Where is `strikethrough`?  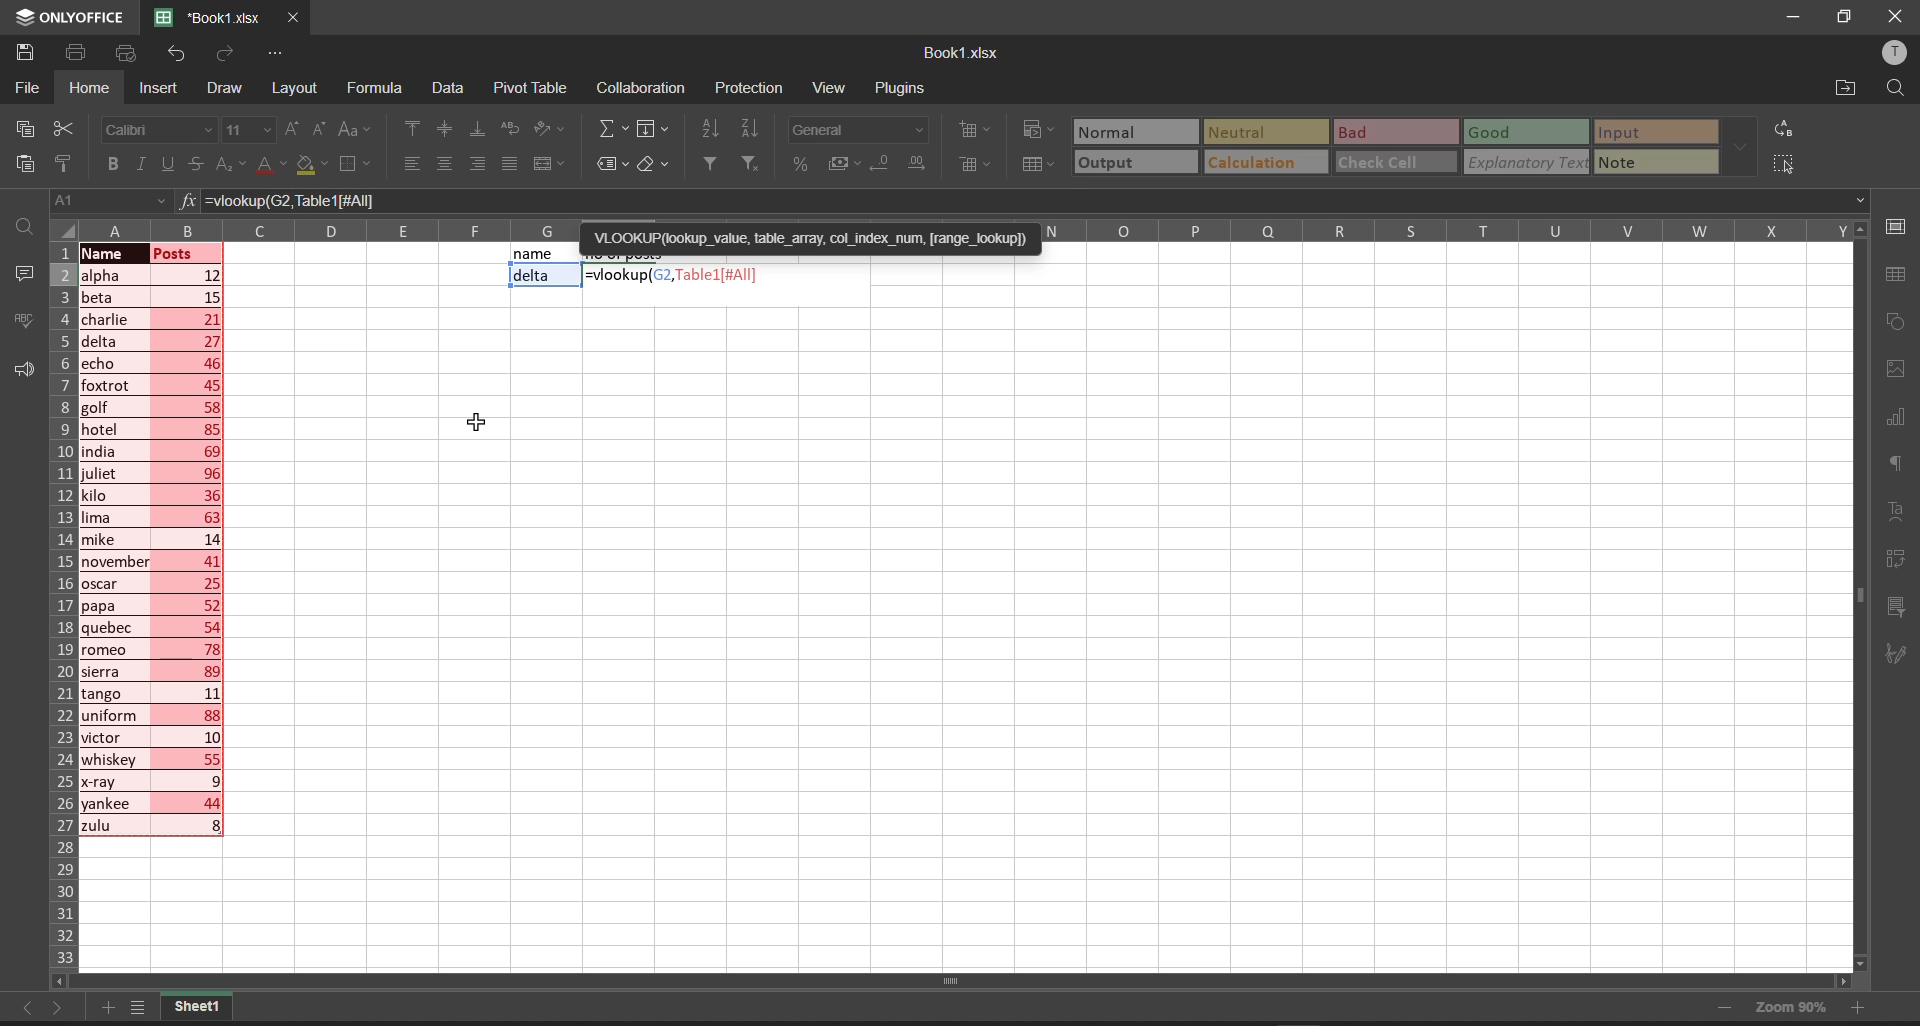 strikethrough is located at coordinates (196, 166).